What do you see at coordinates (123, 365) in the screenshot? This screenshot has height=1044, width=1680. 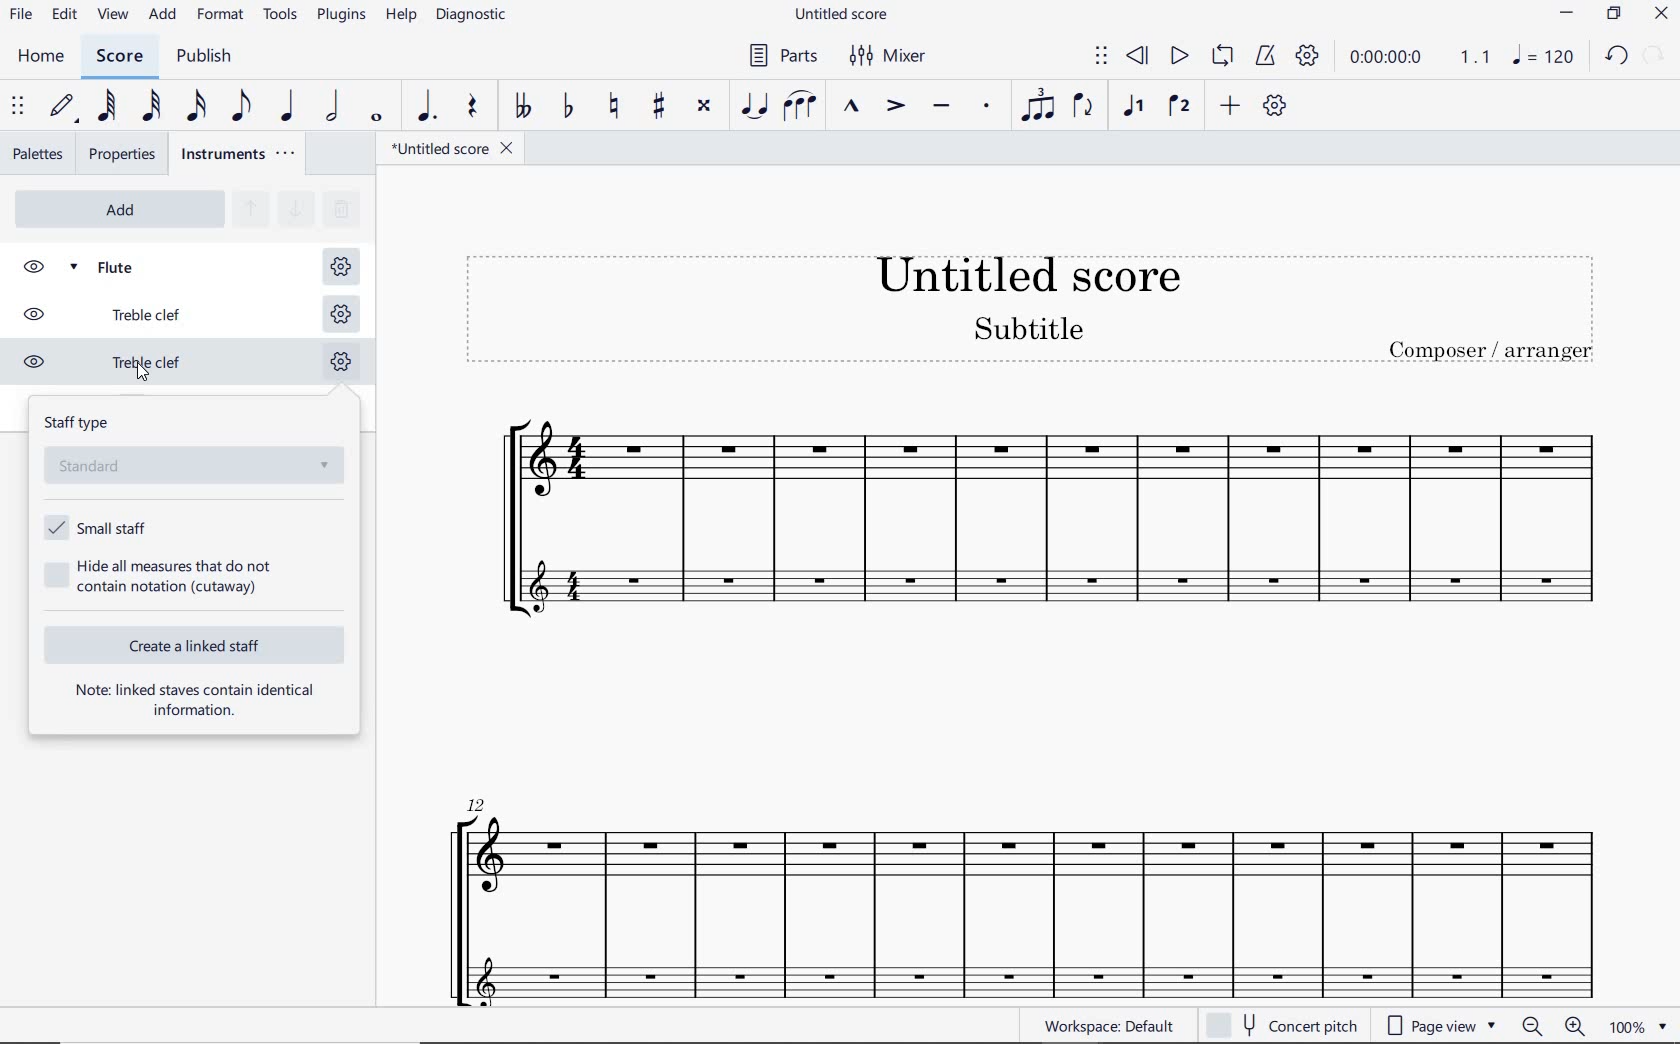 I see `TREBLE CLEF` at bounding box center [123, 365].